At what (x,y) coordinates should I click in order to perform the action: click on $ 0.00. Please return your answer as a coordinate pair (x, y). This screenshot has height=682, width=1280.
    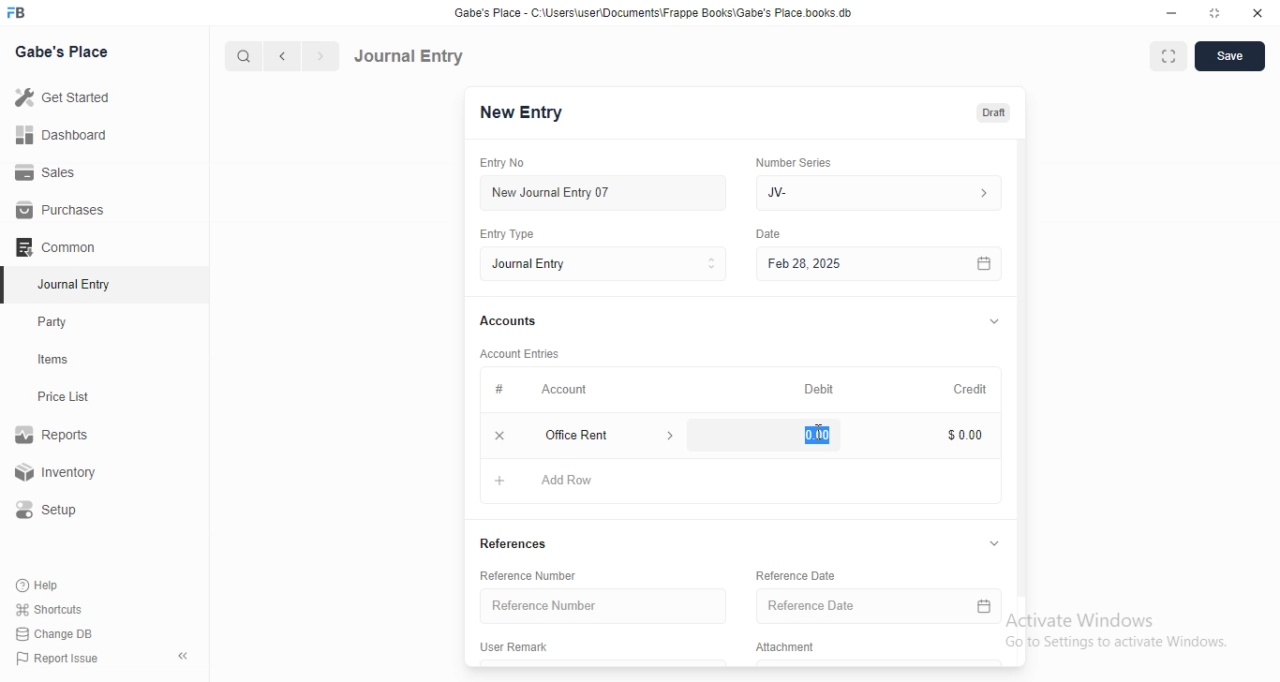
    Looking at the image, I should click on (960, 436).